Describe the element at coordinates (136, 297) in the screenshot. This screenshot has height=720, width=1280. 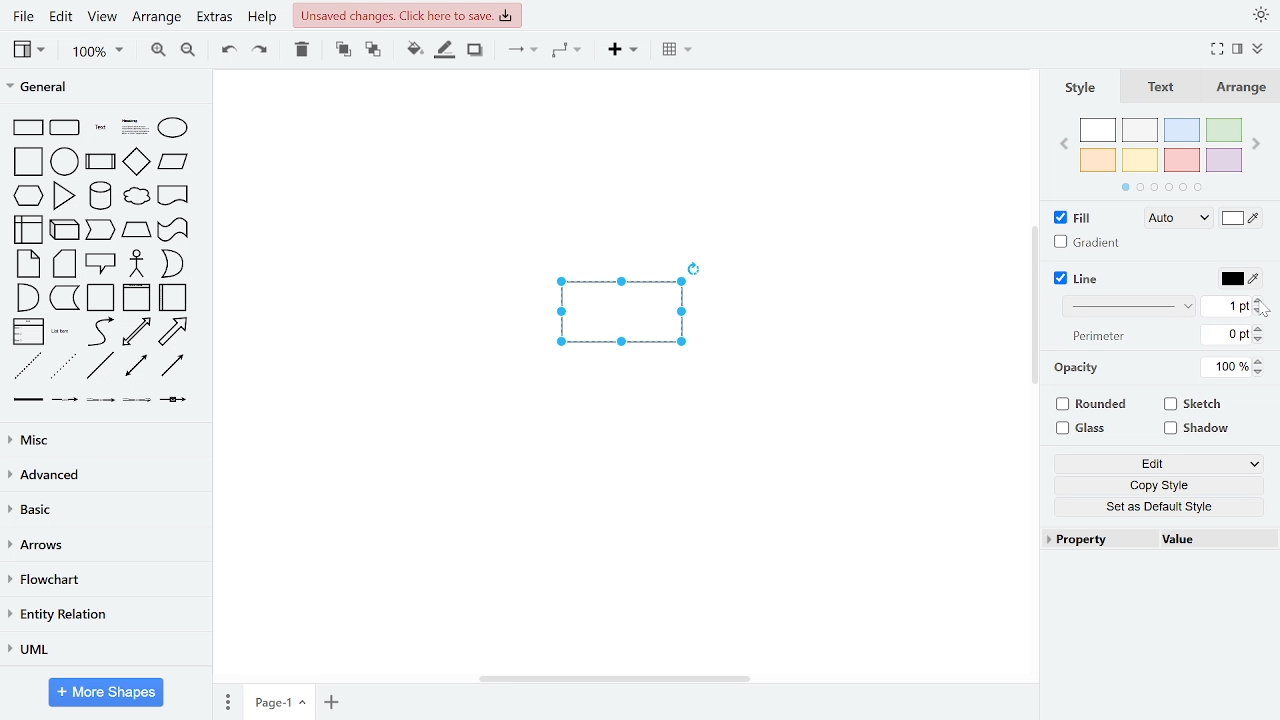
I see `general shapes` at that location.